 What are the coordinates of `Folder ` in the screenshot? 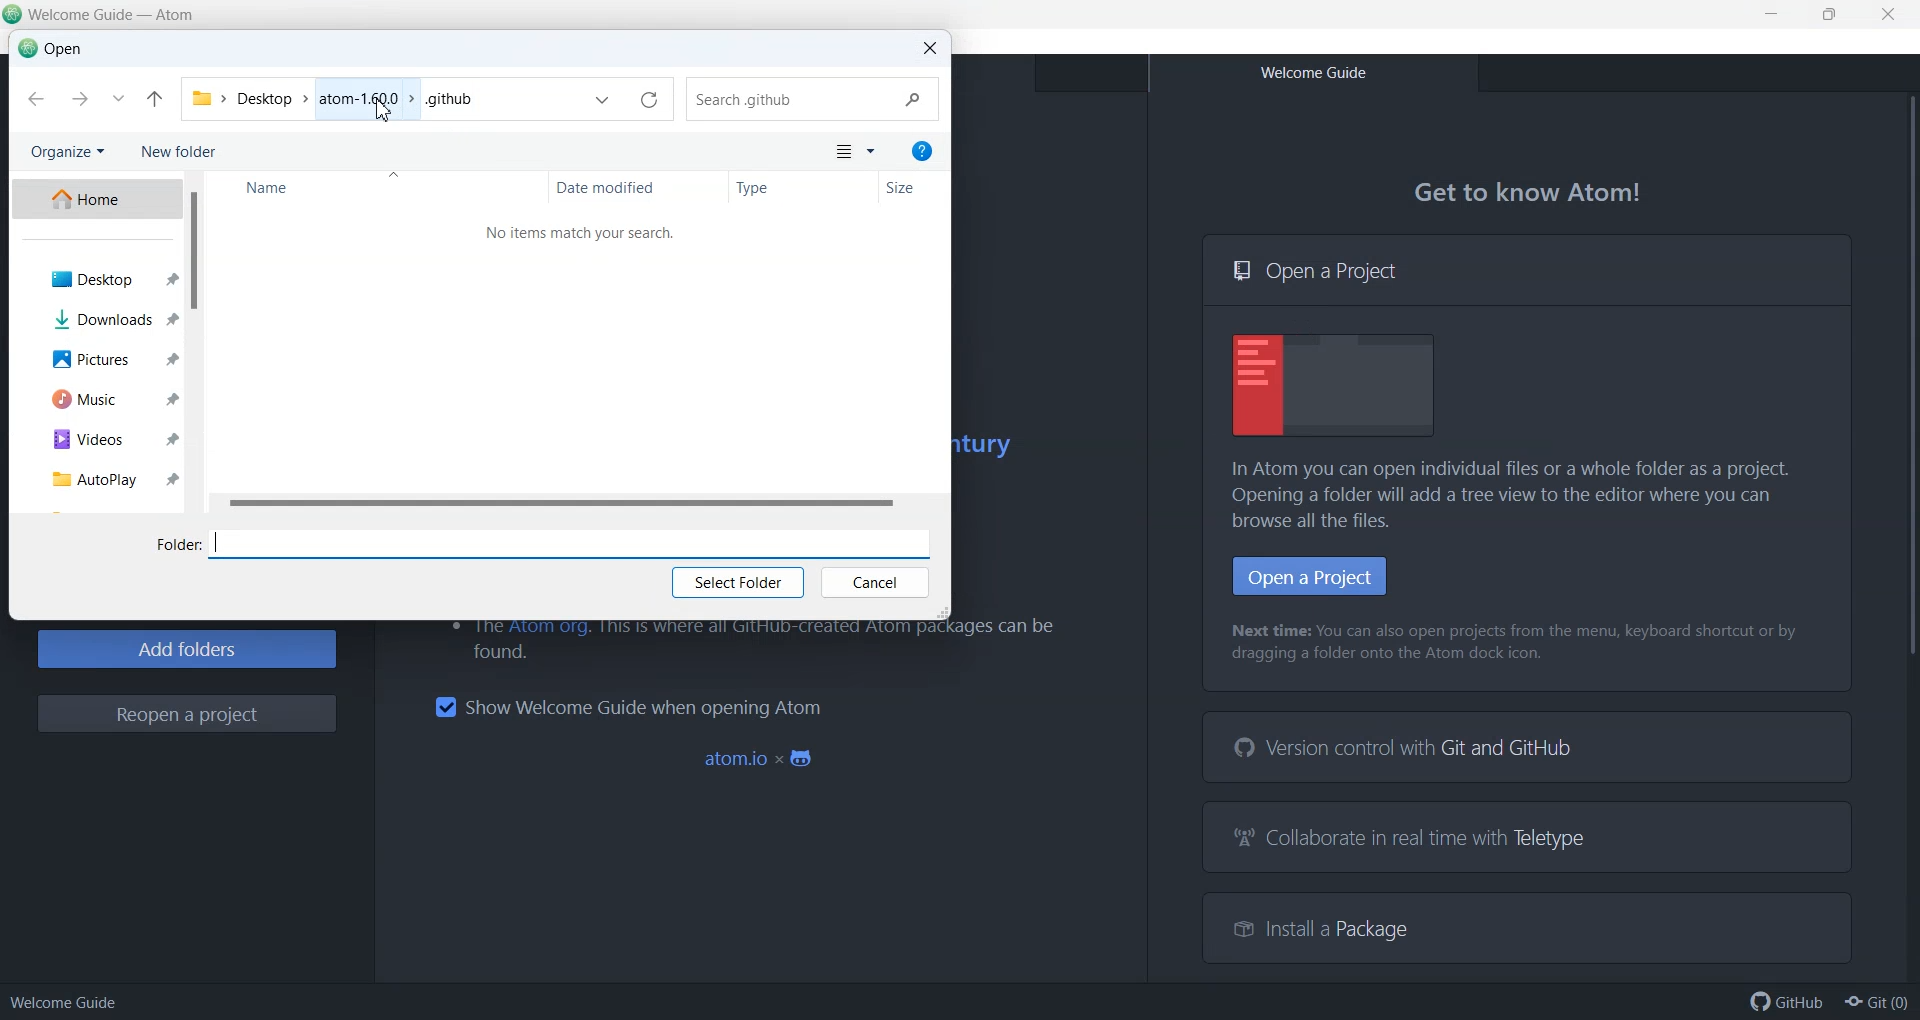 It's located at (177, 546).